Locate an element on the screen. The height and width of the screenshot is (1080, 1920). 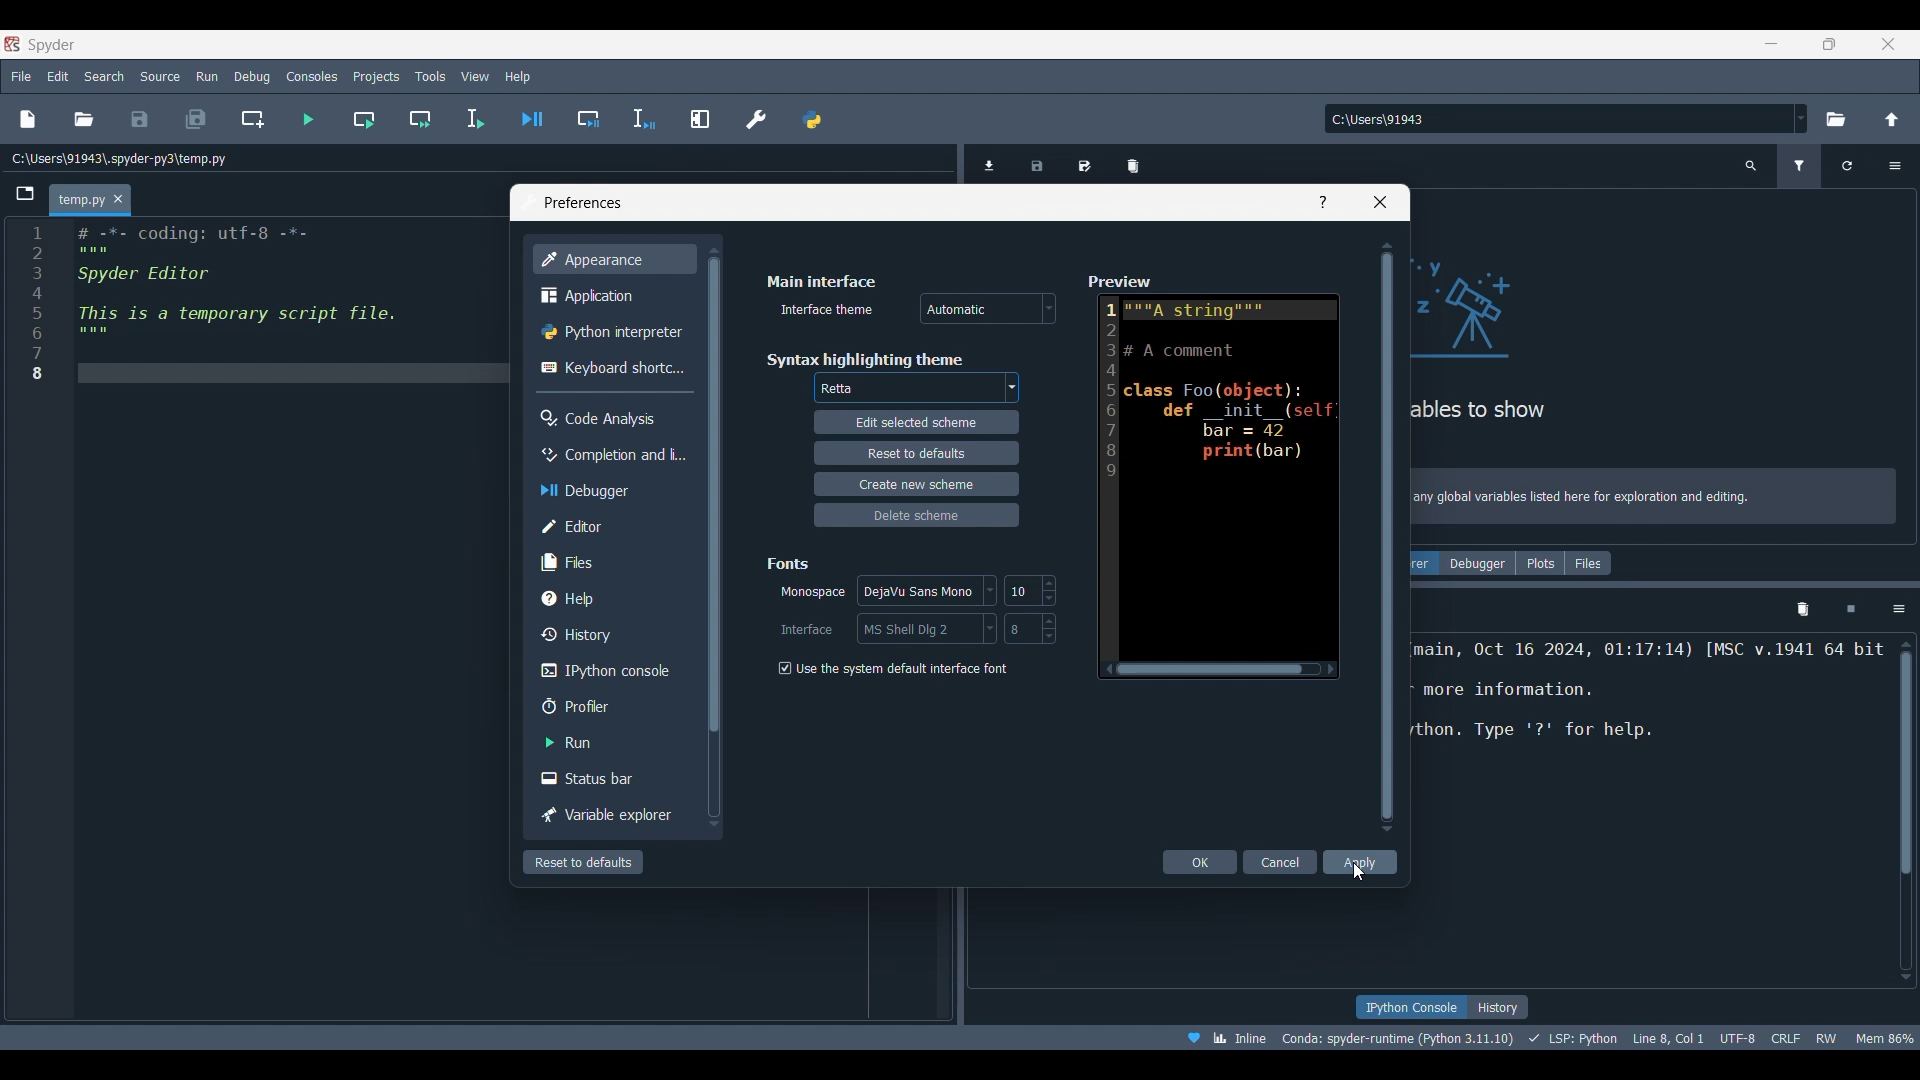
Run menu is located at coordinates (207, 74).